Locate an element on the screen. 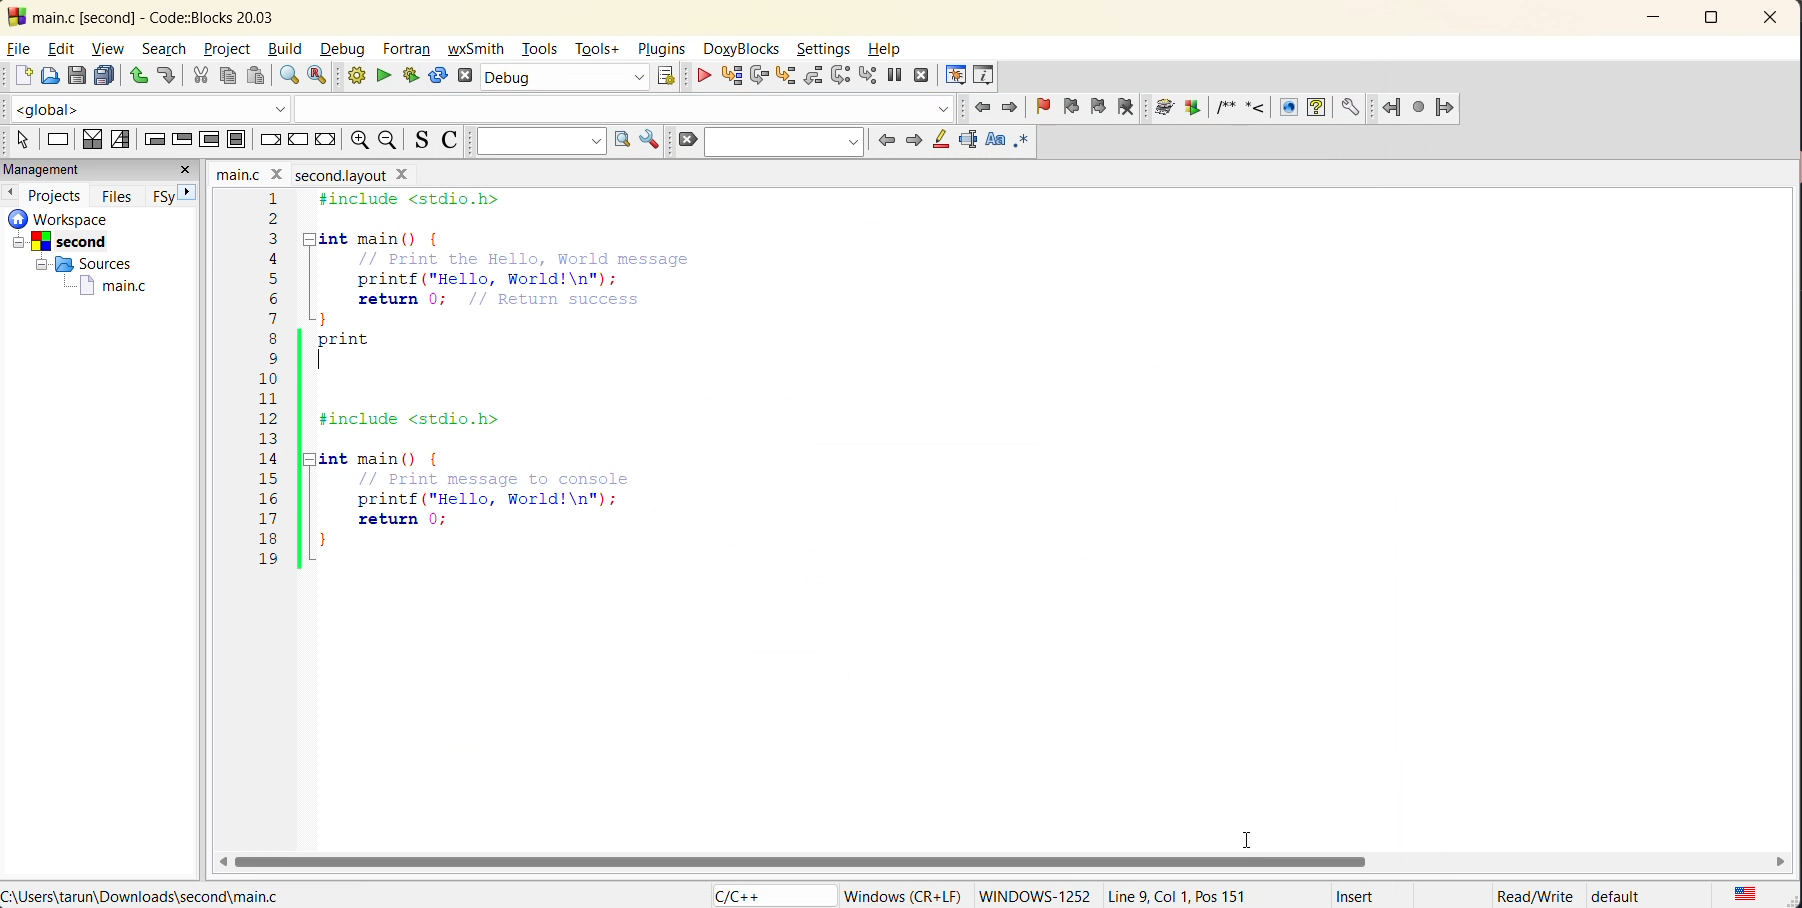  toggle bookmark is located at coordinates (1045, 108).